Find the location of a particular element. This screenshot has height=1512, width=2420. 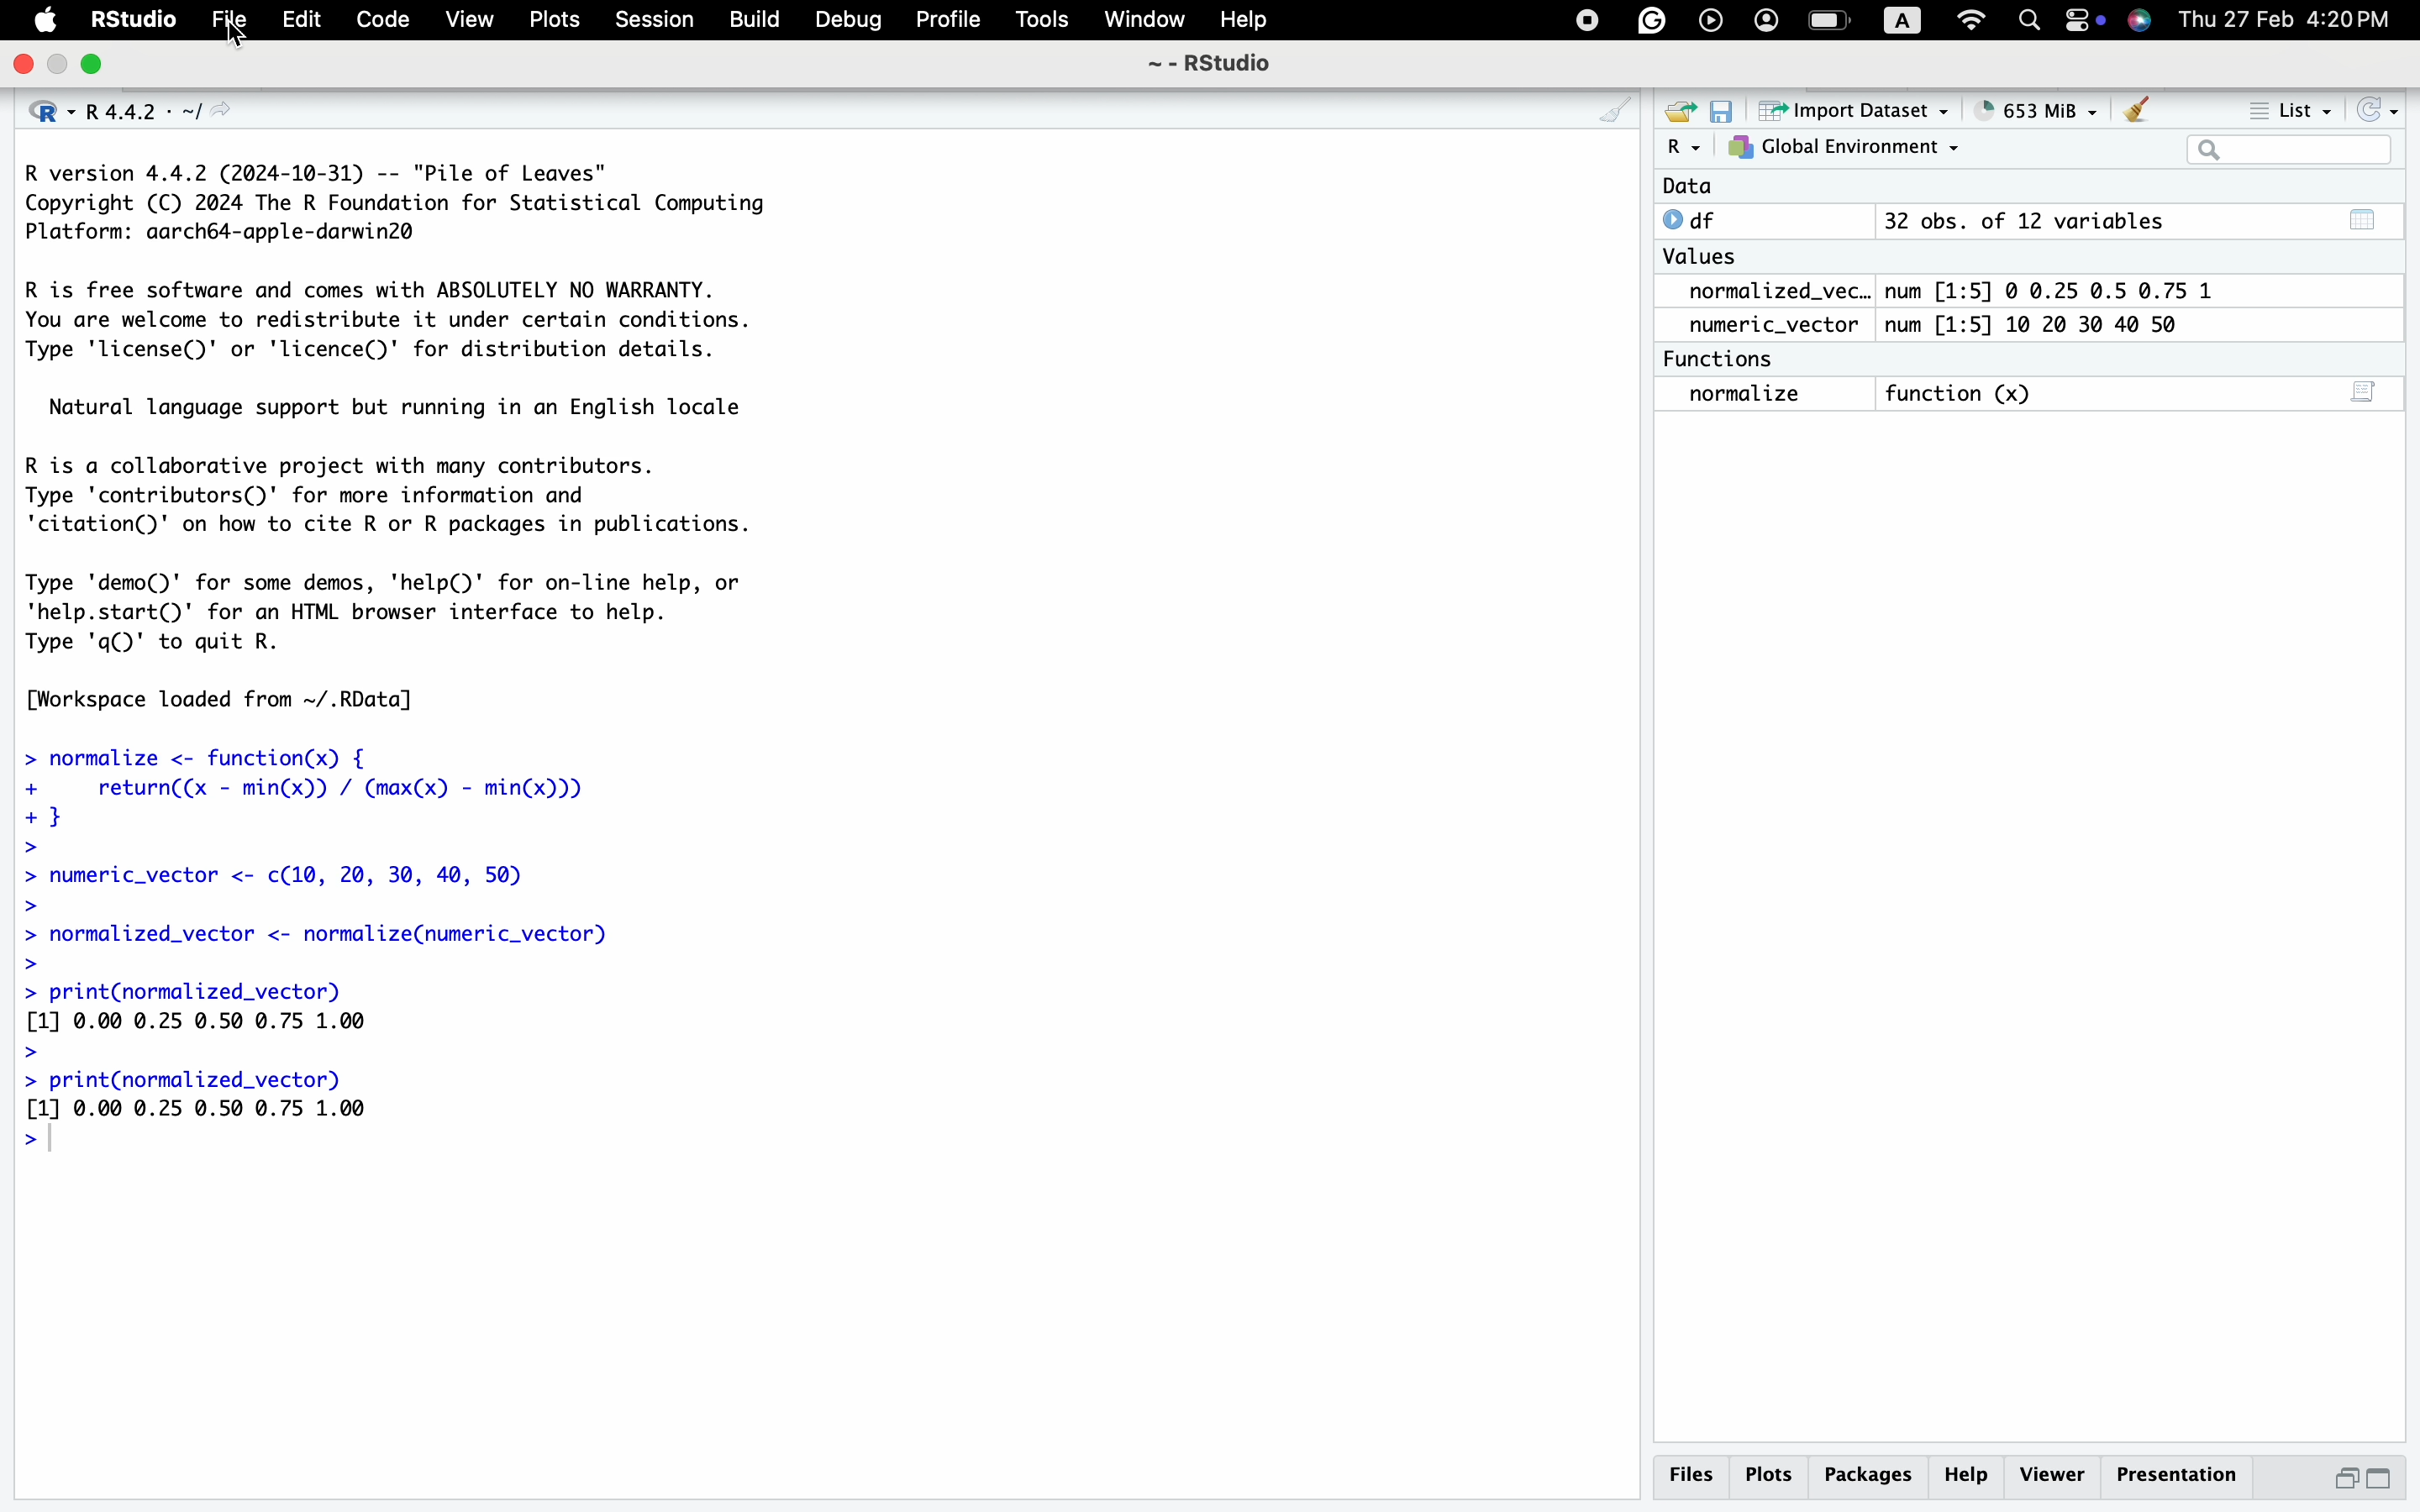

Edit is located at coordinates (302, 21).